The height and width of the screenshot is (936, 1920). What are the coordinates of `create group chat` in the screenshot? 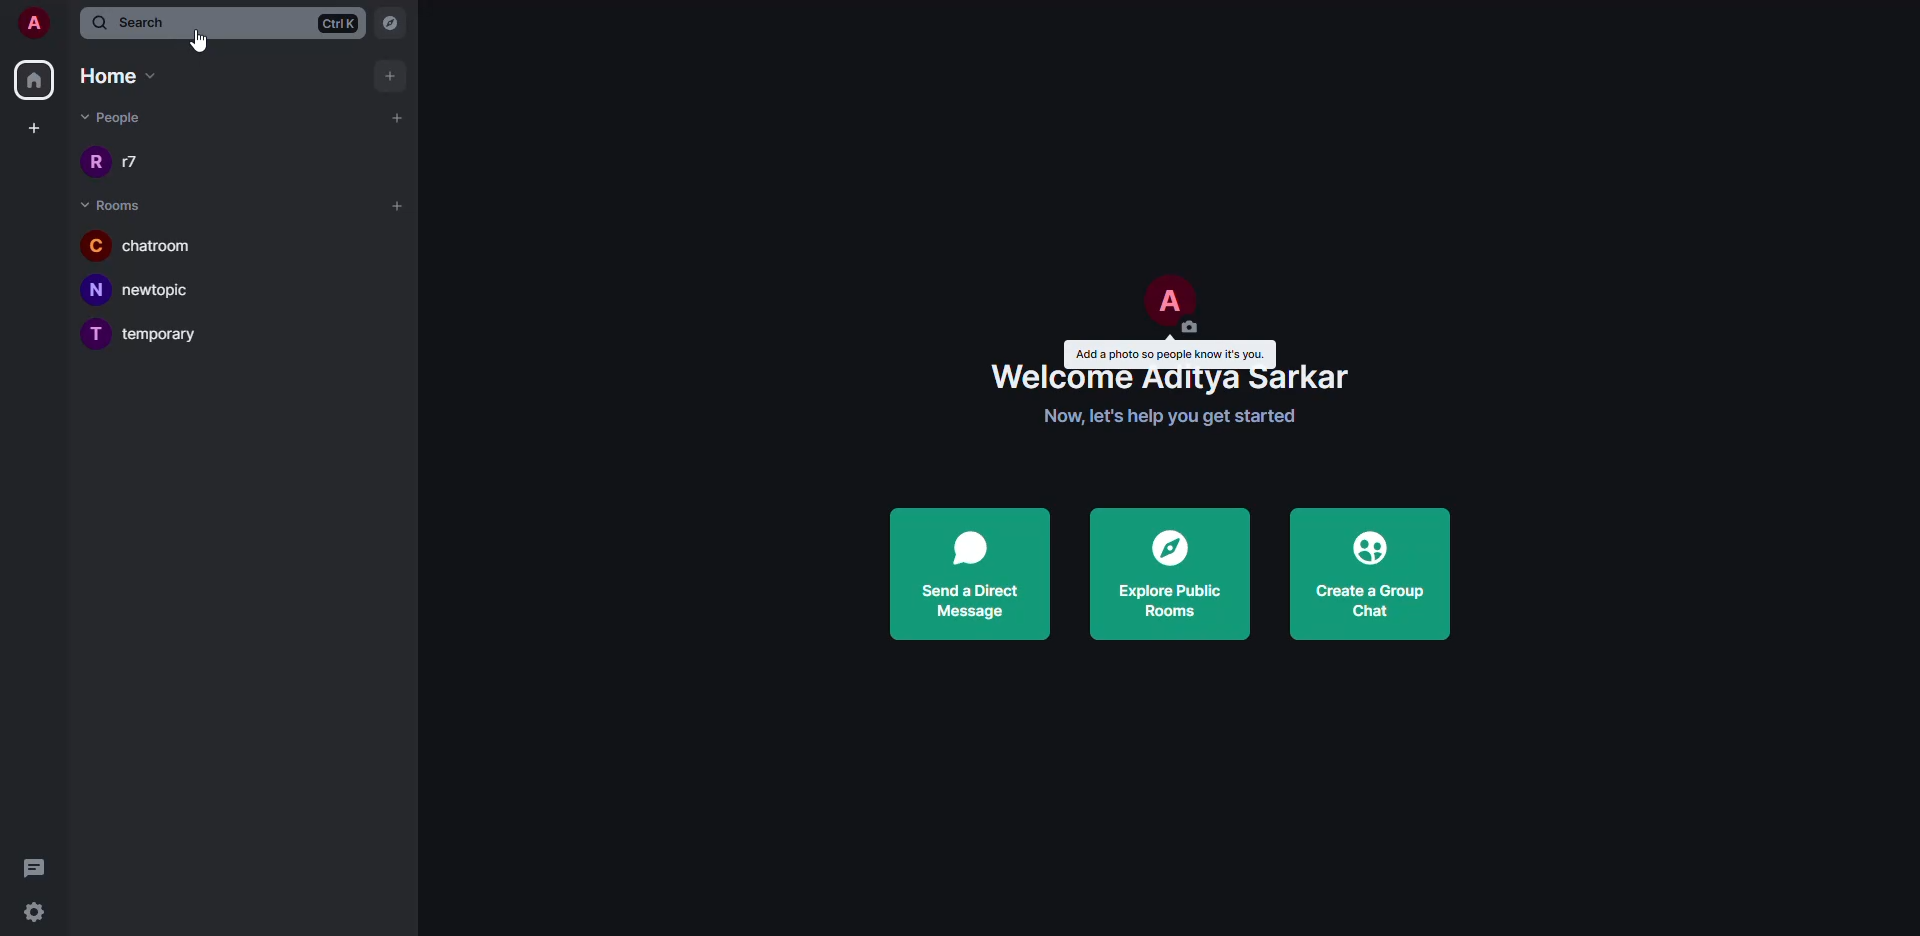 It's located at (1374, 578).